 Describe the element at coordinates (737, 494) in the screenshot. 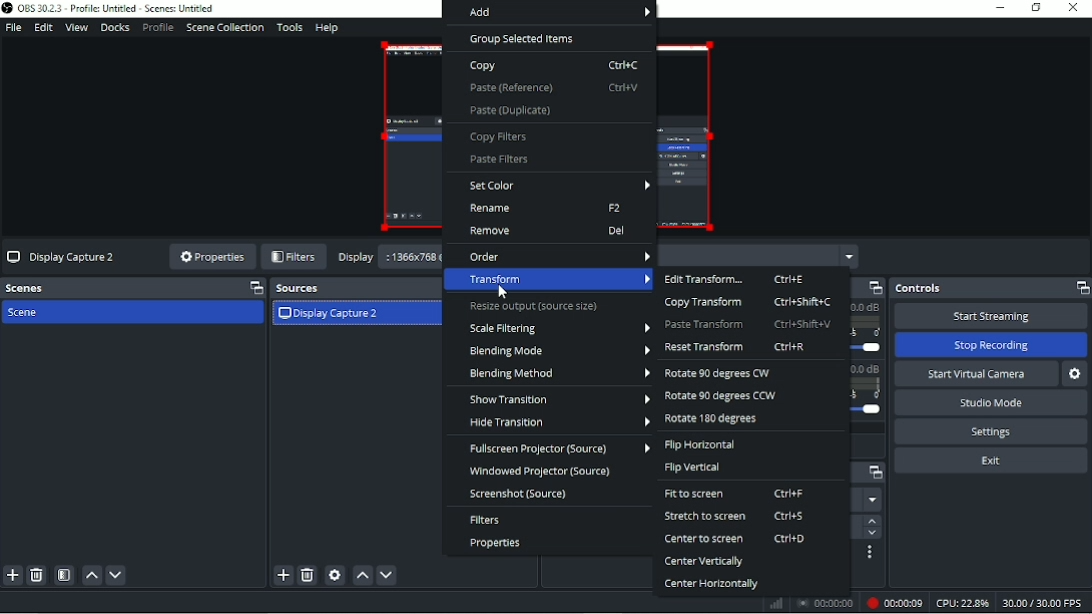

I see `Fit to screen` at that location.